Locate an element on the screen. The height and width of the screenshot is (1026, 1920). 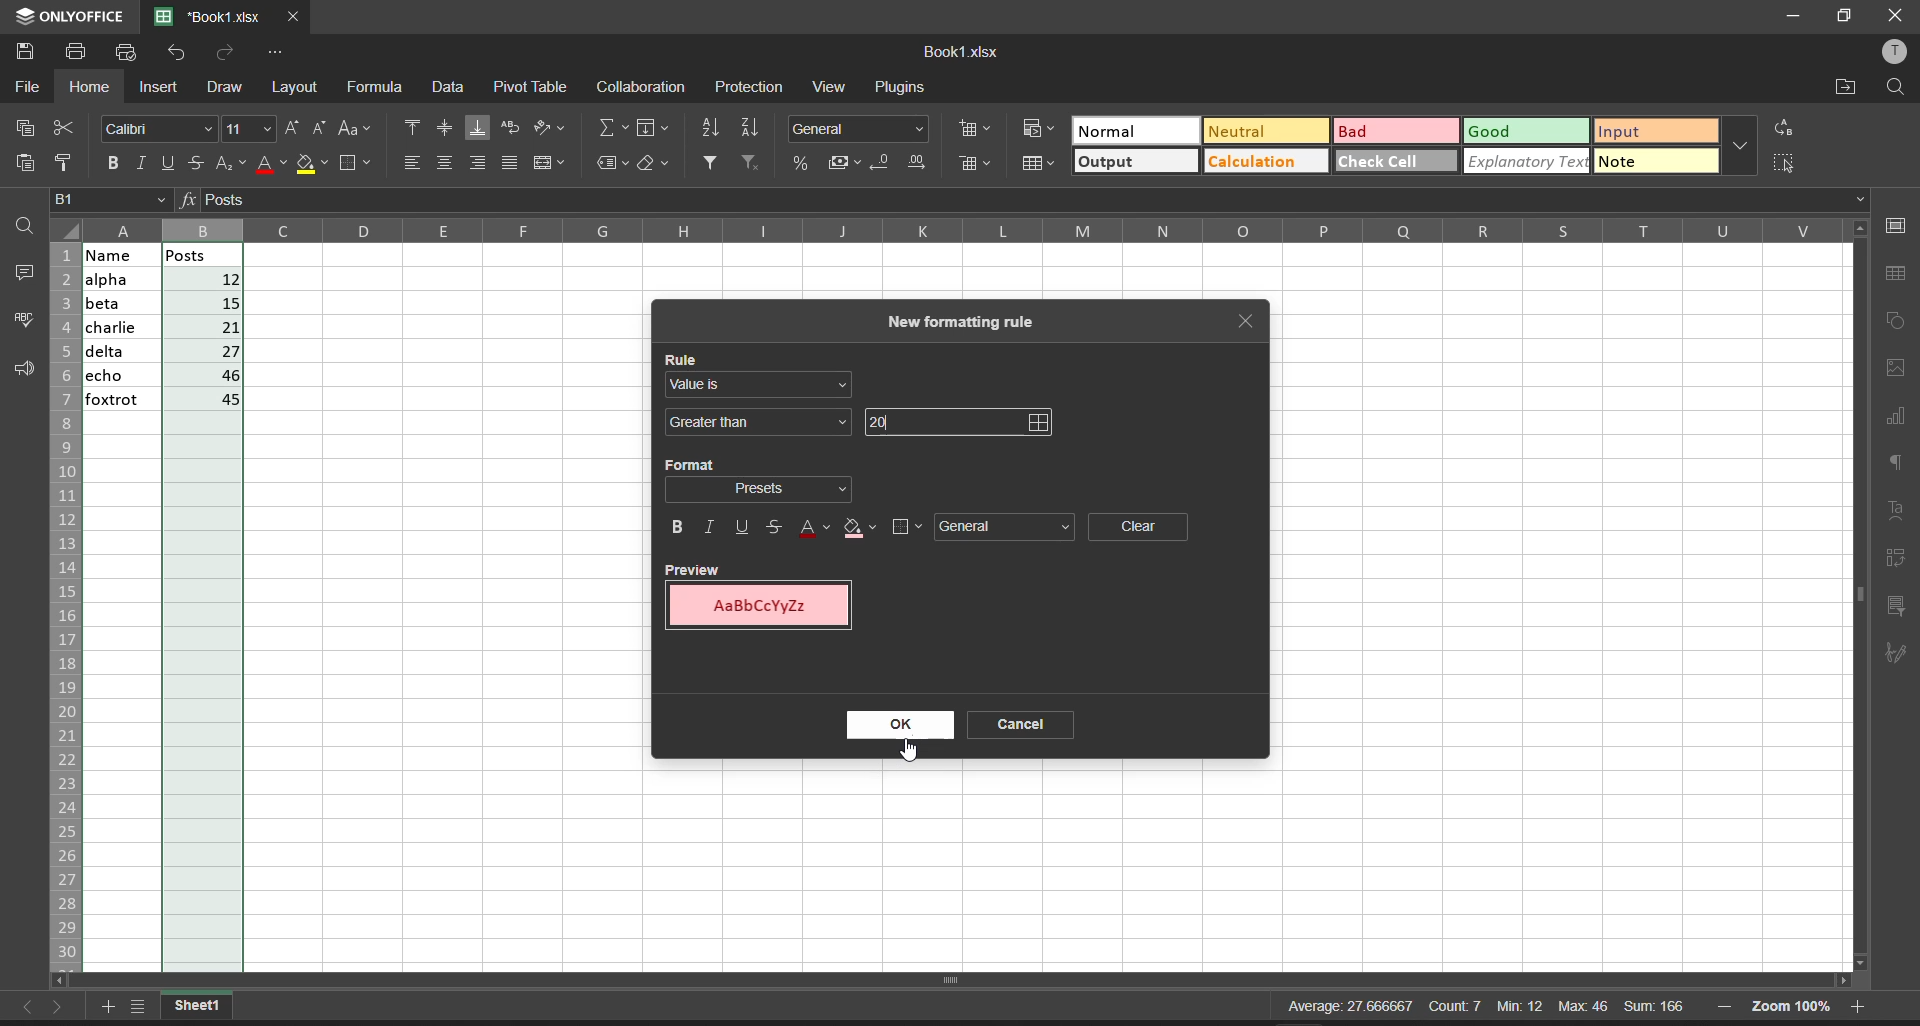
redo is located at coordinates (223, 53).